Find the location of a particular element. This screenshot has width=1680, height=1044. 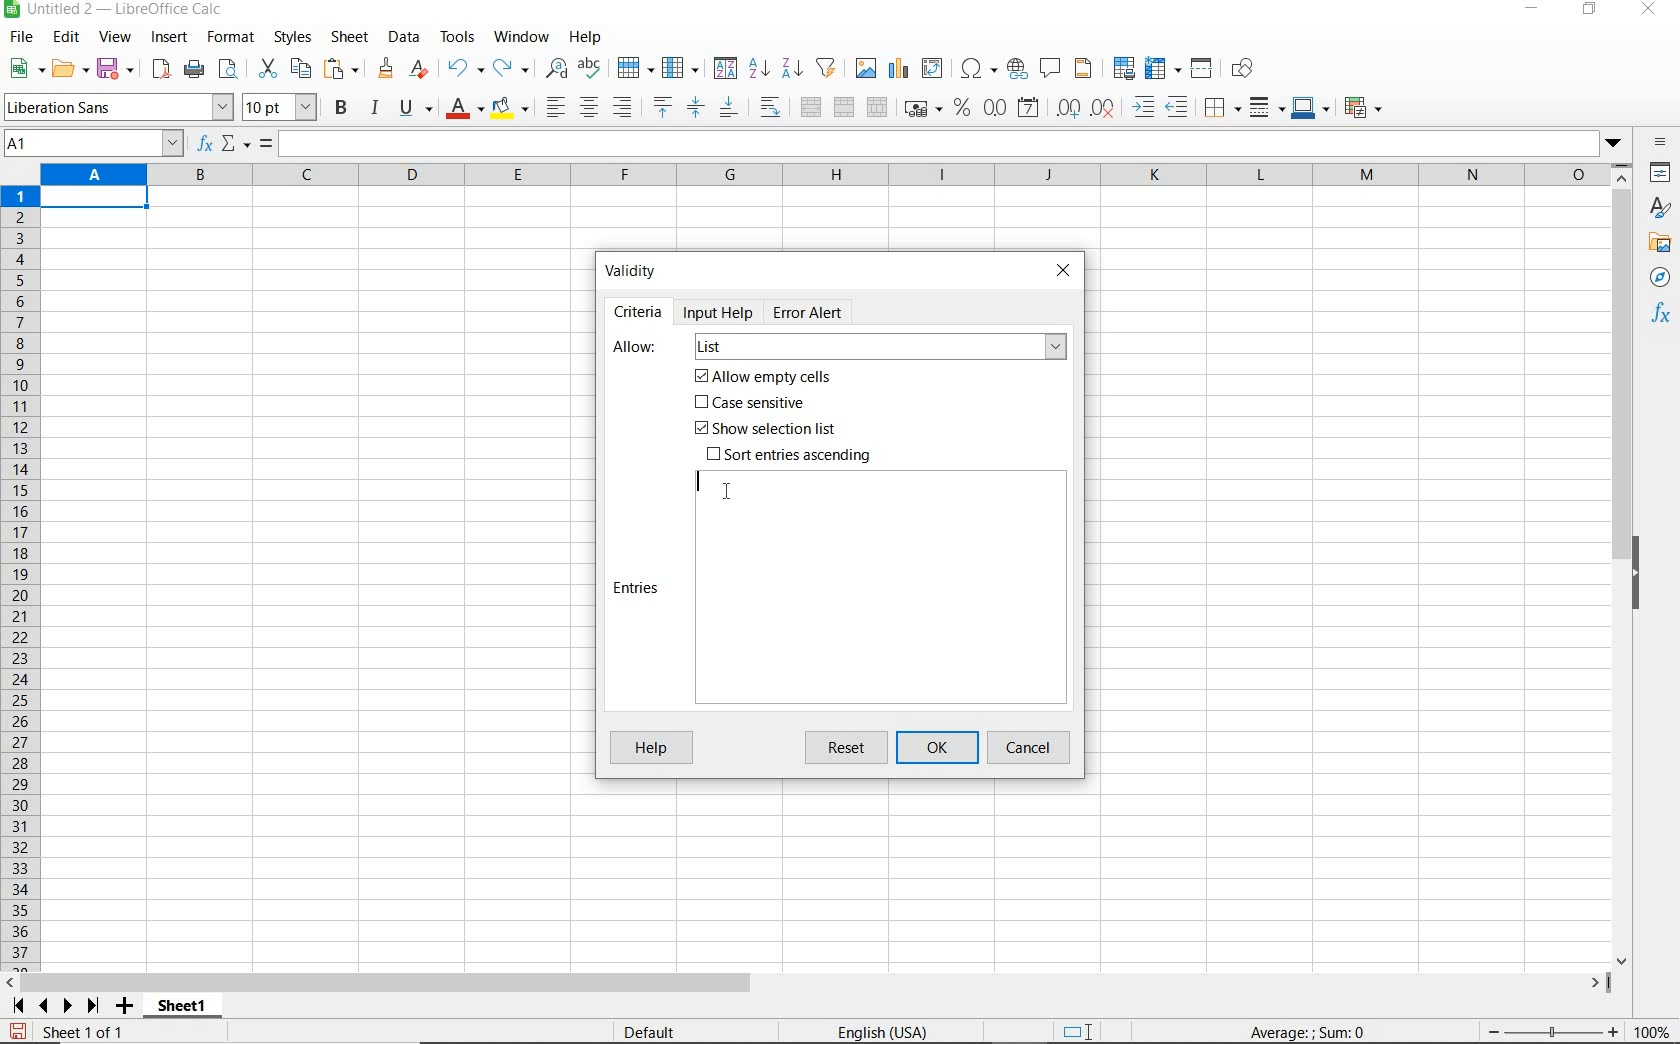

sheet is located at coordinates (351, 39).